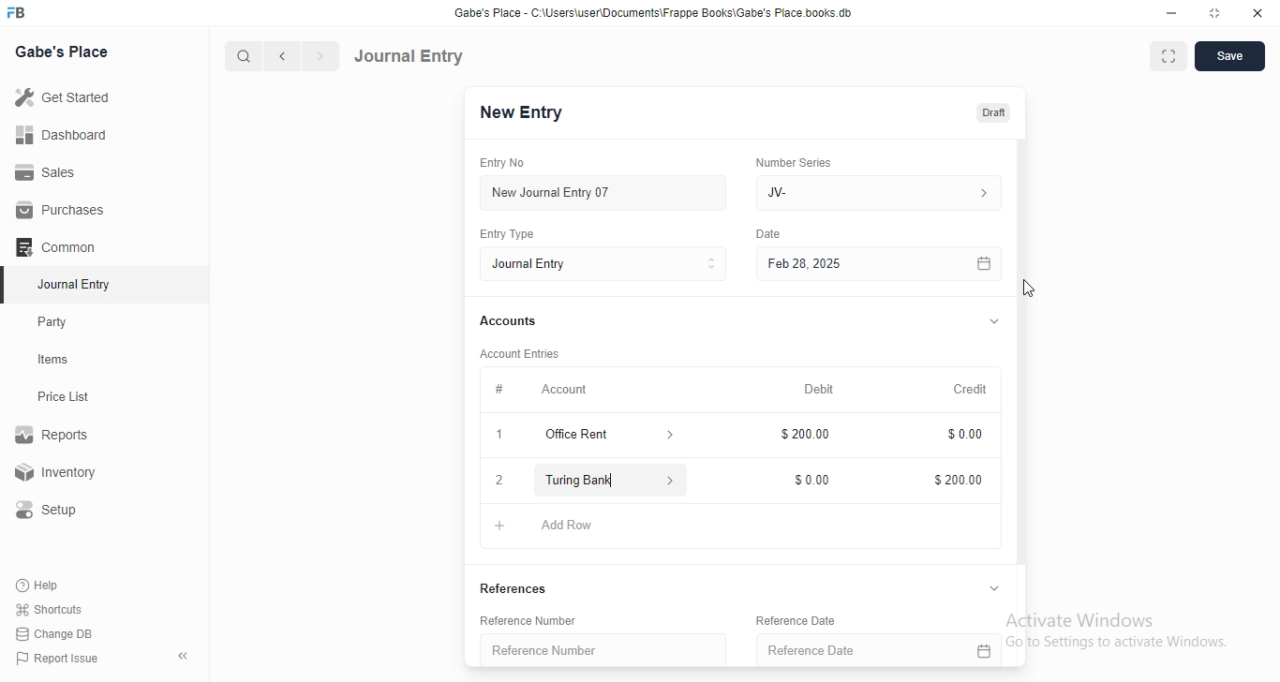  What do you see at coordinates (506, 321) in the screenshot?
I see `Accounts` at bounding box center [506, 321].